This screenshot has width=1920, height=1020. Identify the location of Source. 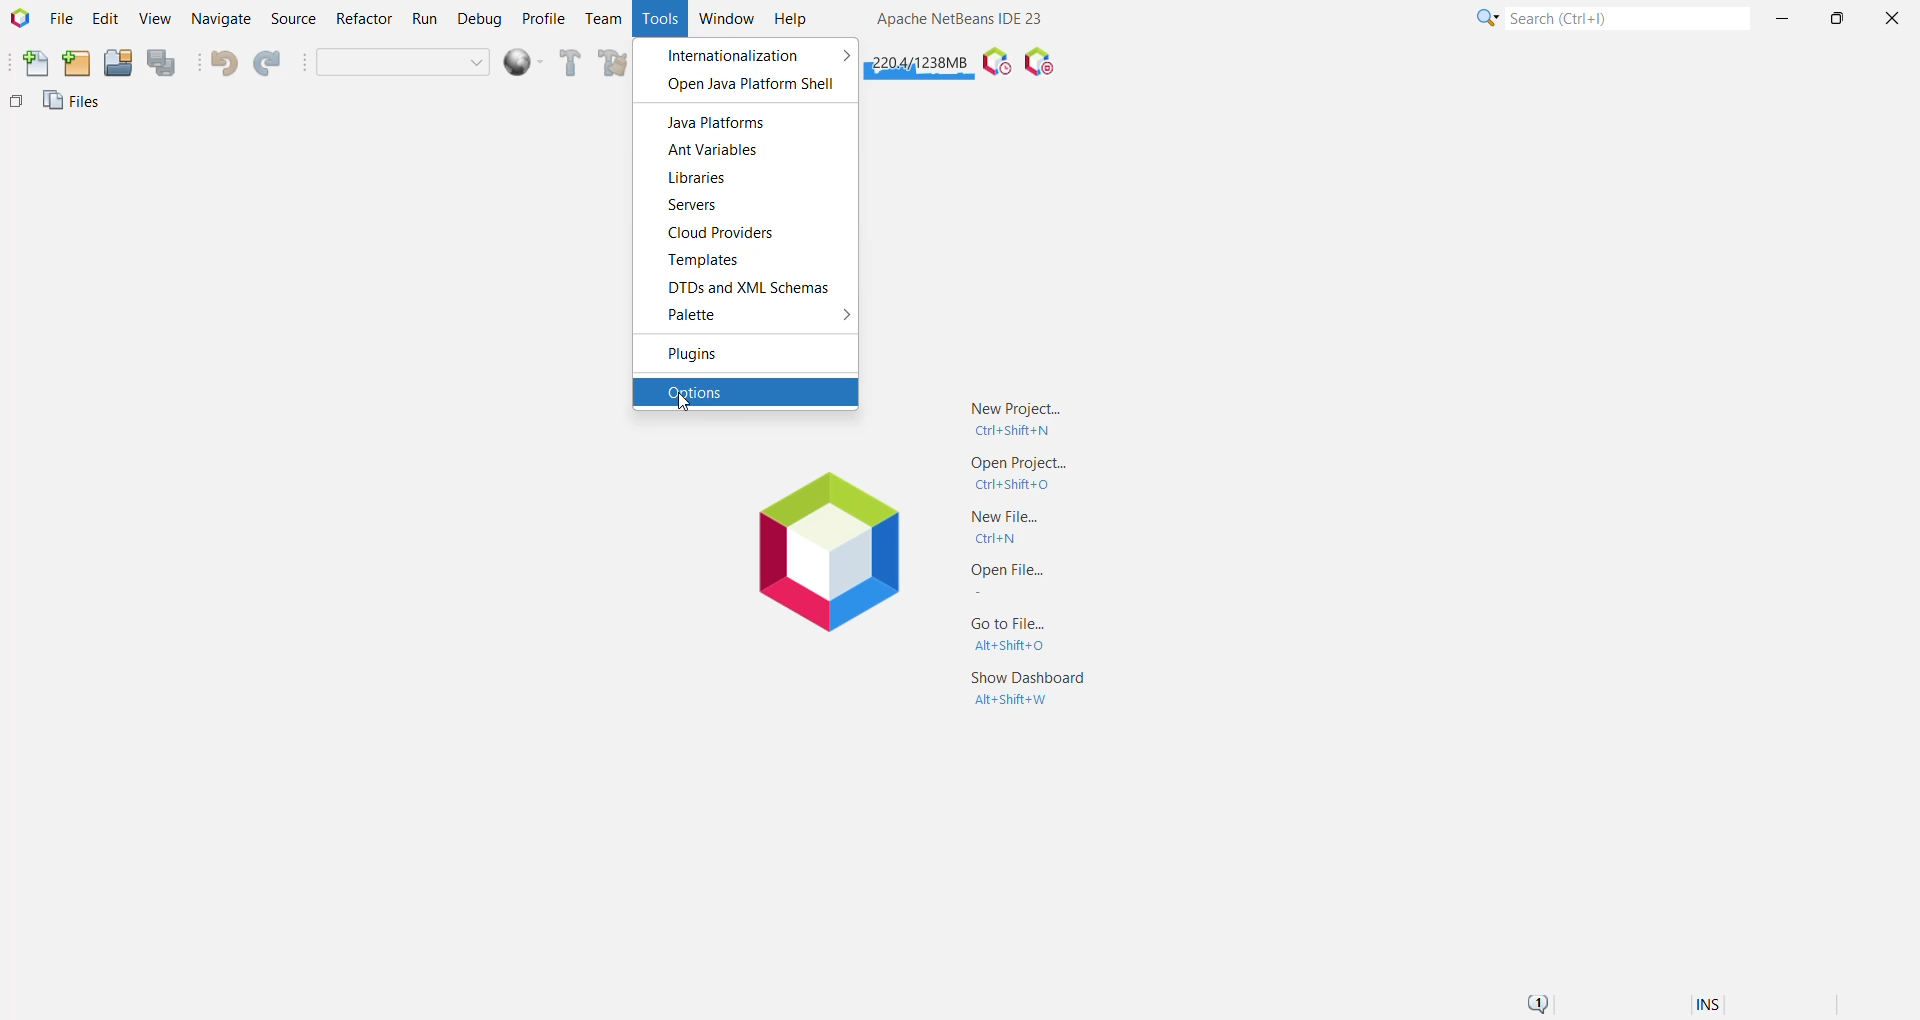
(296, 19).